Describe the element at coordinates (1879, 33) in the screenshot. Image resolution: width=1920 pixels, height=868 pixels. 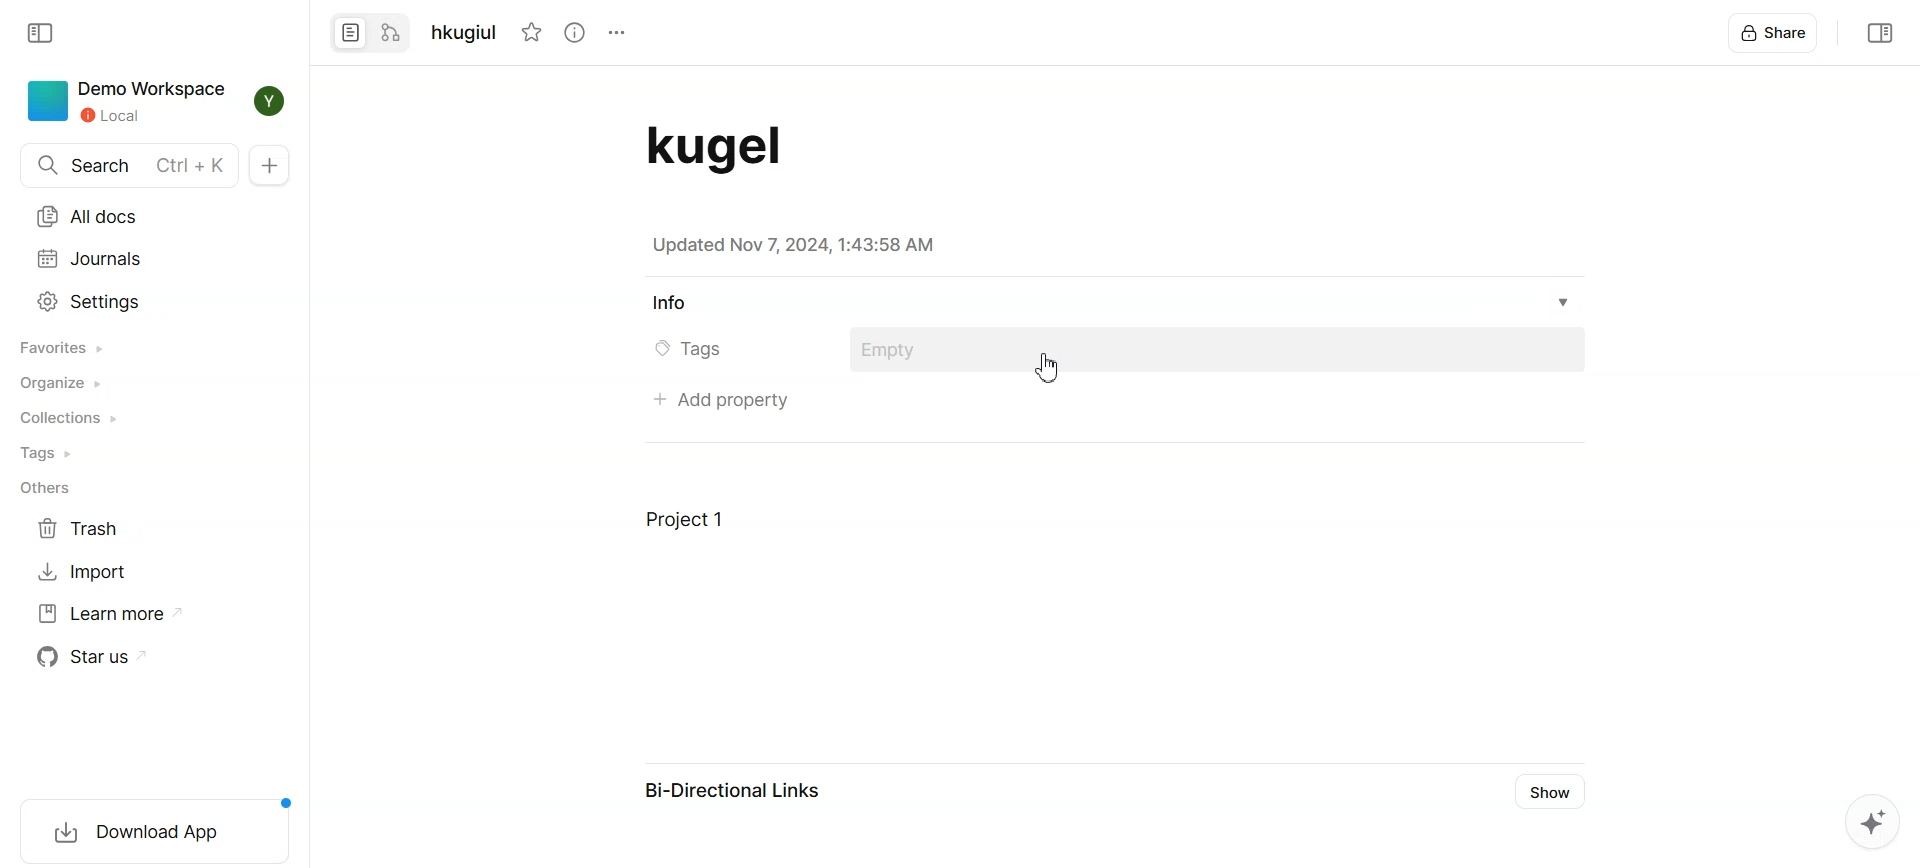
I see `Collapse sidebar` at that location.